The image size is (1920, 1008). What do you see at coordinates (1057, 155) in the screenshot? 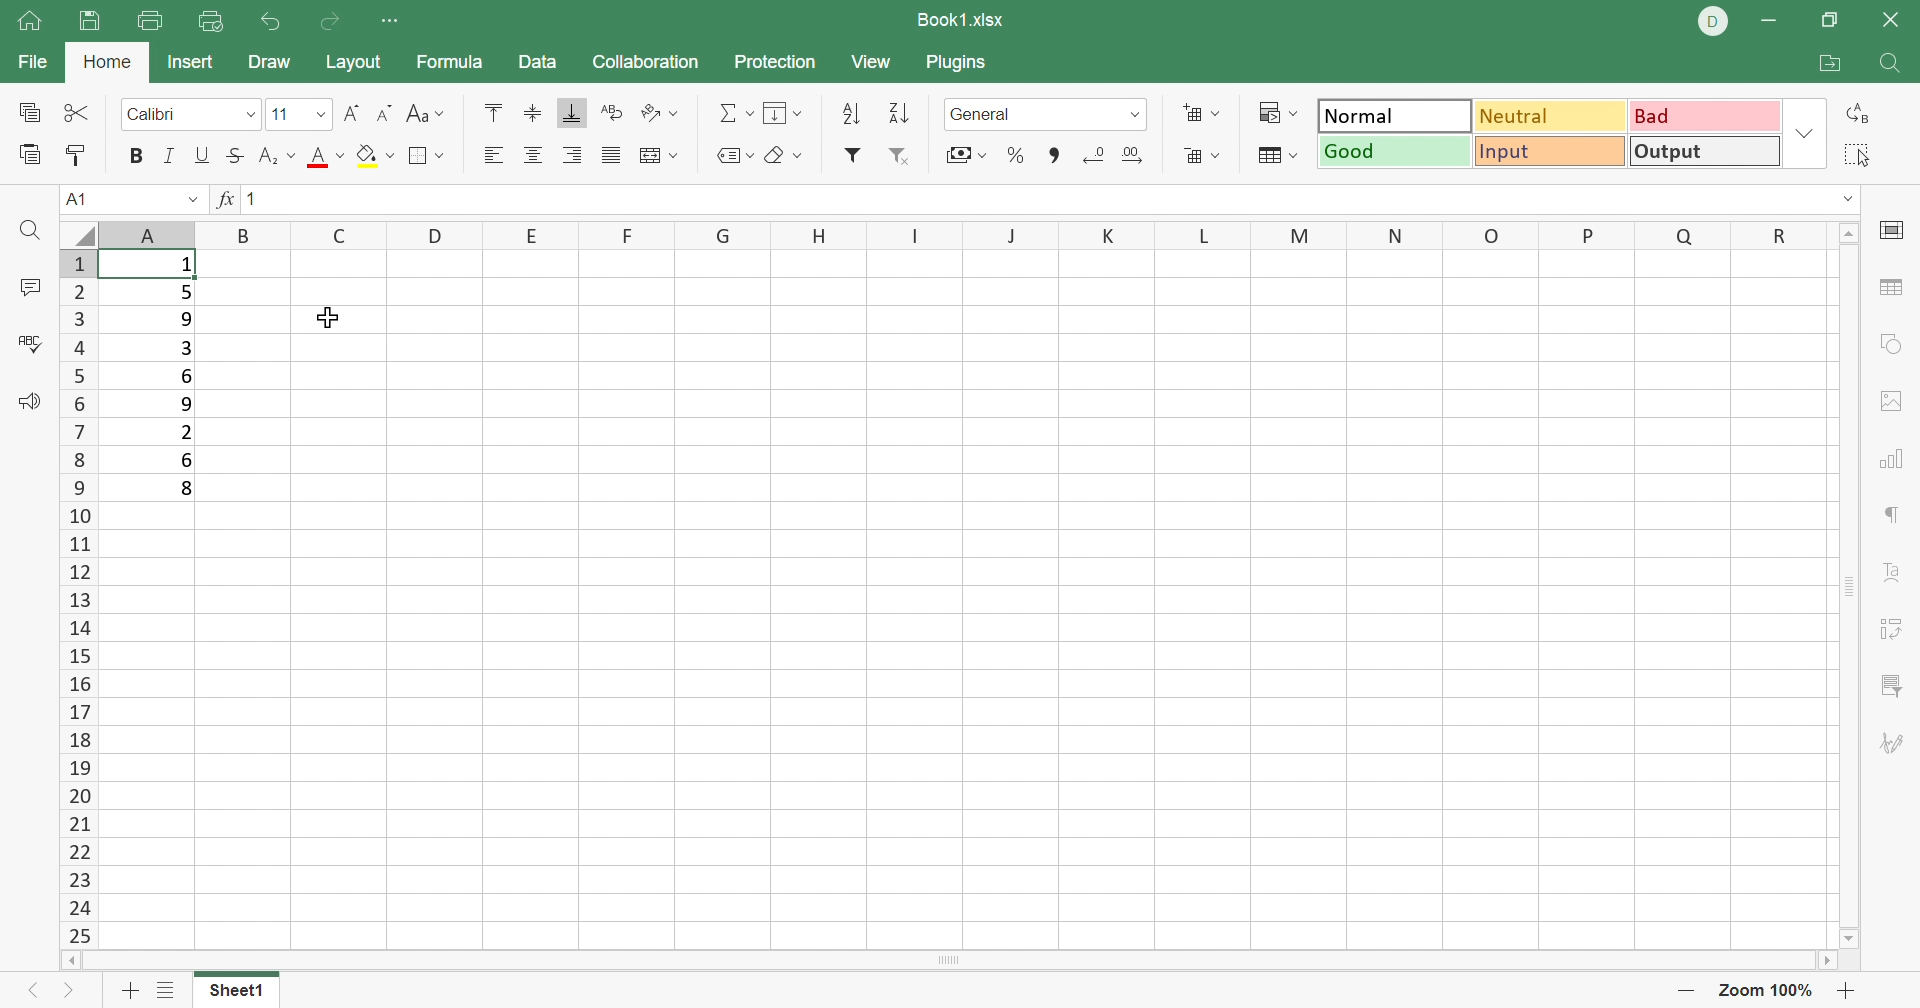
I see `Comma style` at bounding box center [1057, 155].